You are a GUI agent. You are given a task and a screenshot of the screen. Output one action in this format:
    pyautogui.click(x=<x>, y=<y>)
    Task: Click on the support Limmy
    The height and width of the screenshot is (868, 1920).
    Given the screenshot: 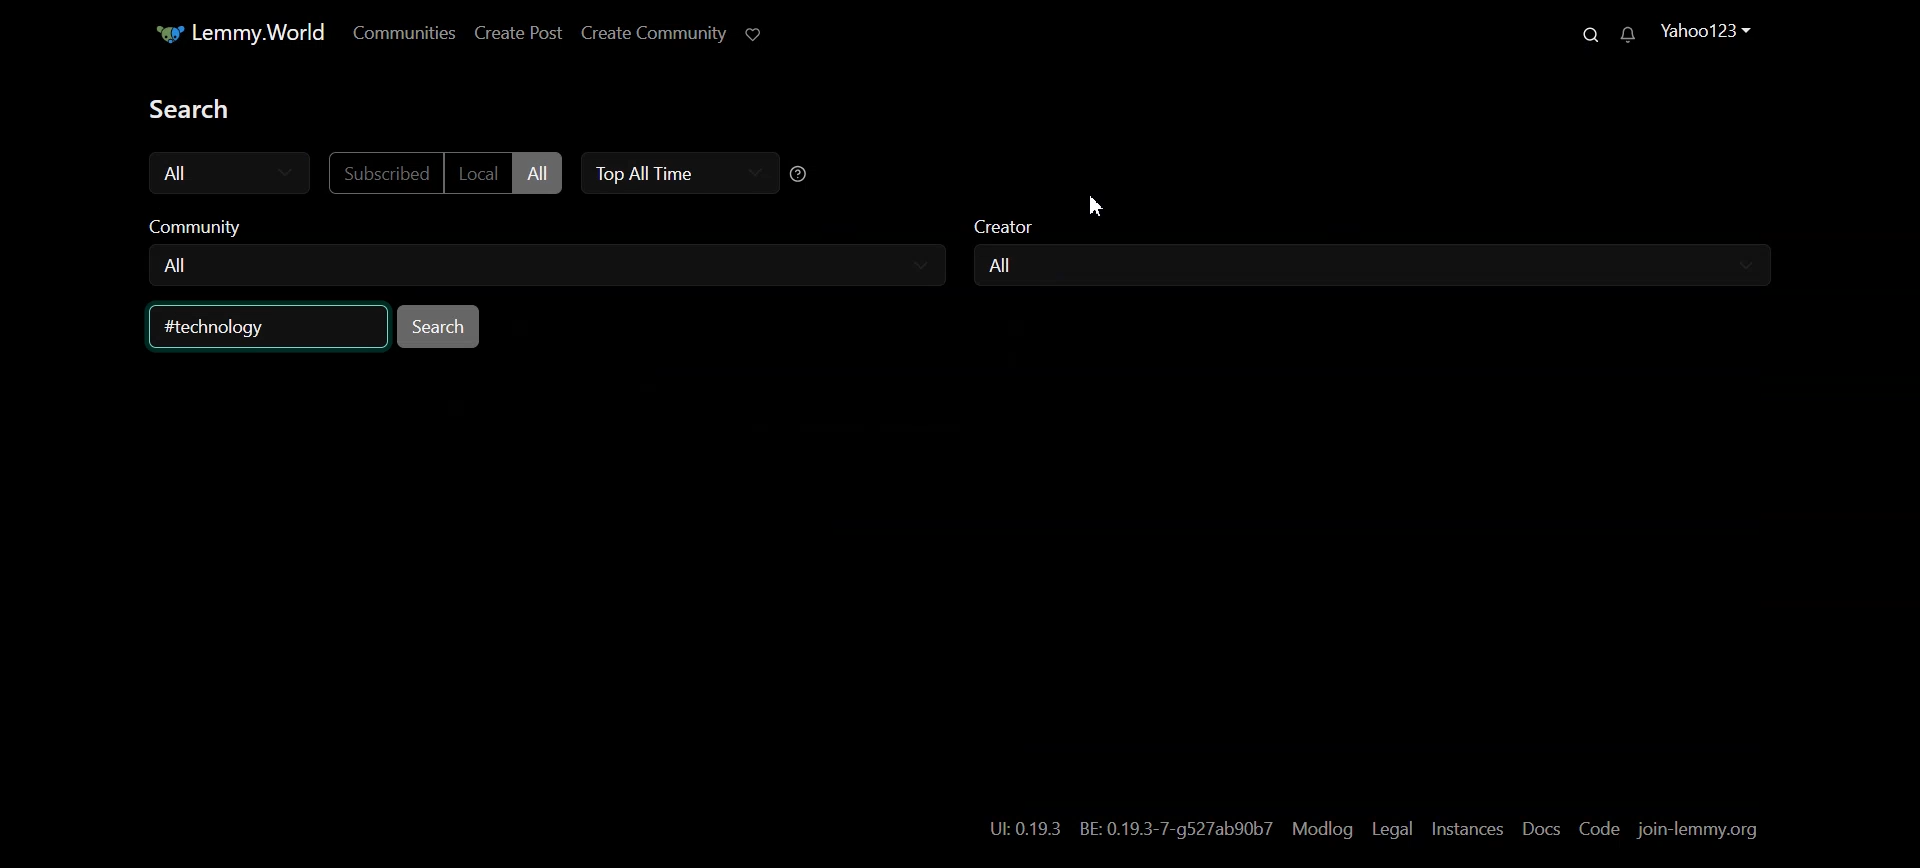 What is the action you would take?
    pyautogui.click(x=753, y=35)
    